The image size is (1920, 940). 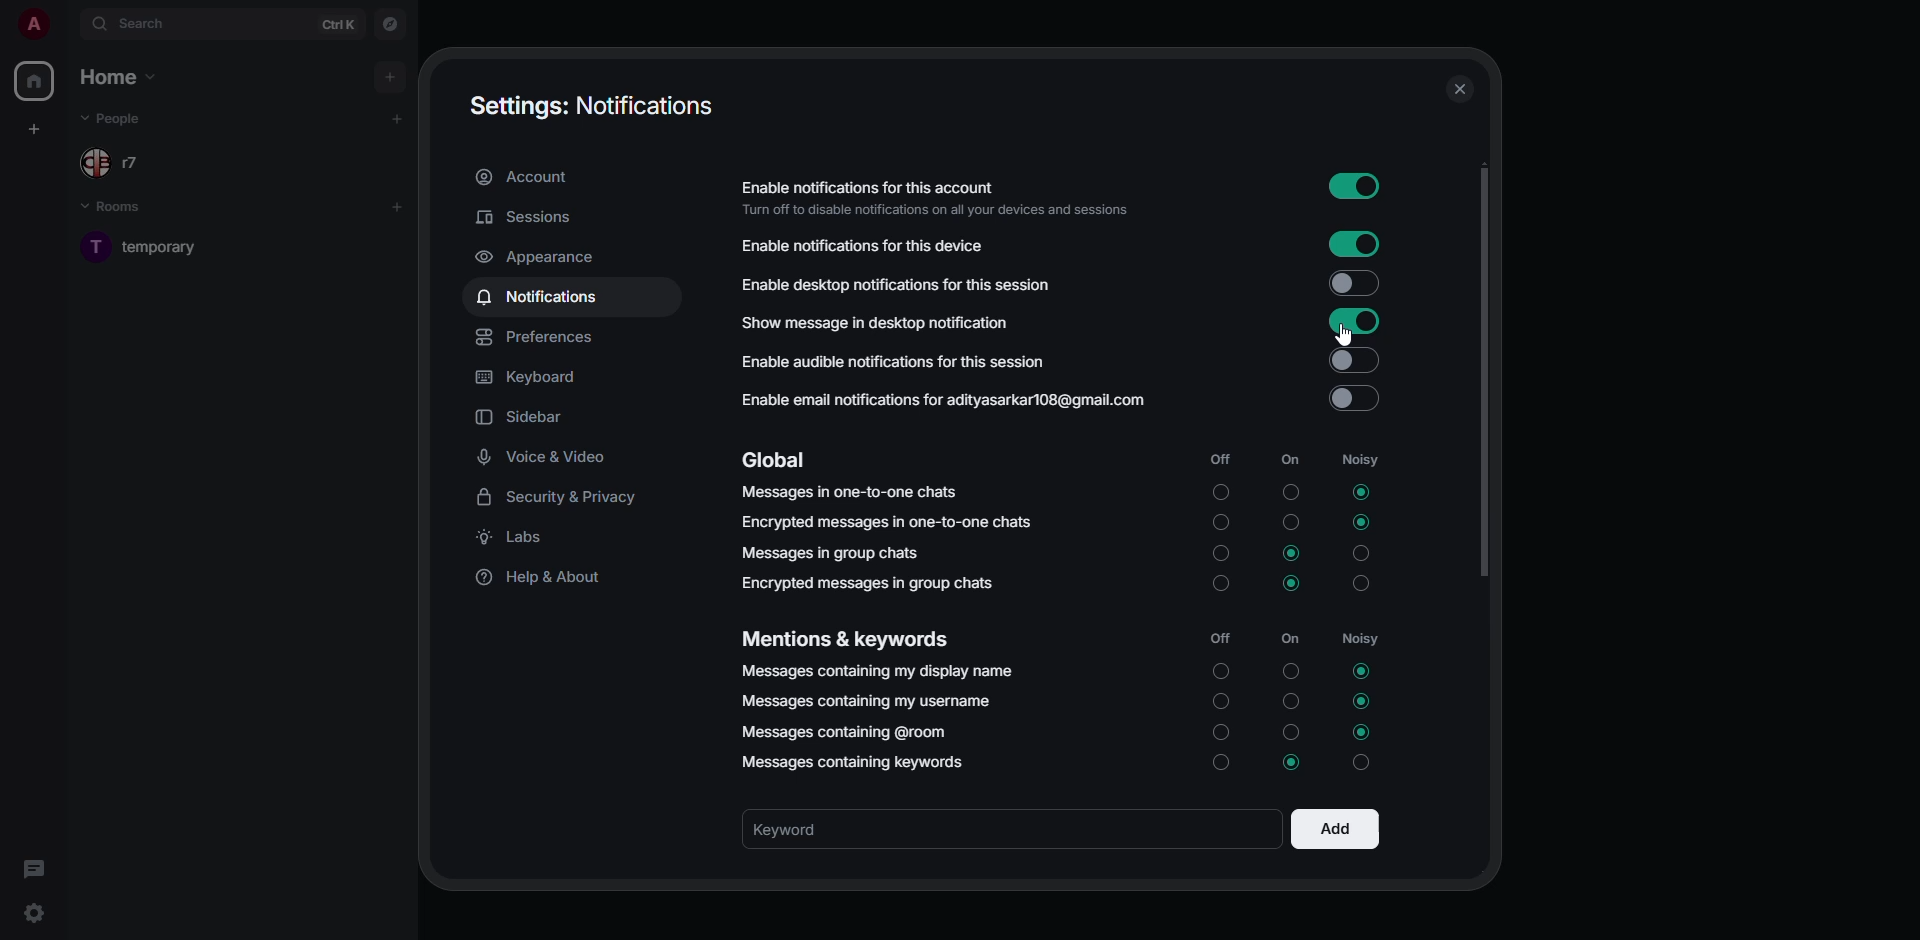 I want to click on Noisy Unselected, so click(x=1366, y=763).